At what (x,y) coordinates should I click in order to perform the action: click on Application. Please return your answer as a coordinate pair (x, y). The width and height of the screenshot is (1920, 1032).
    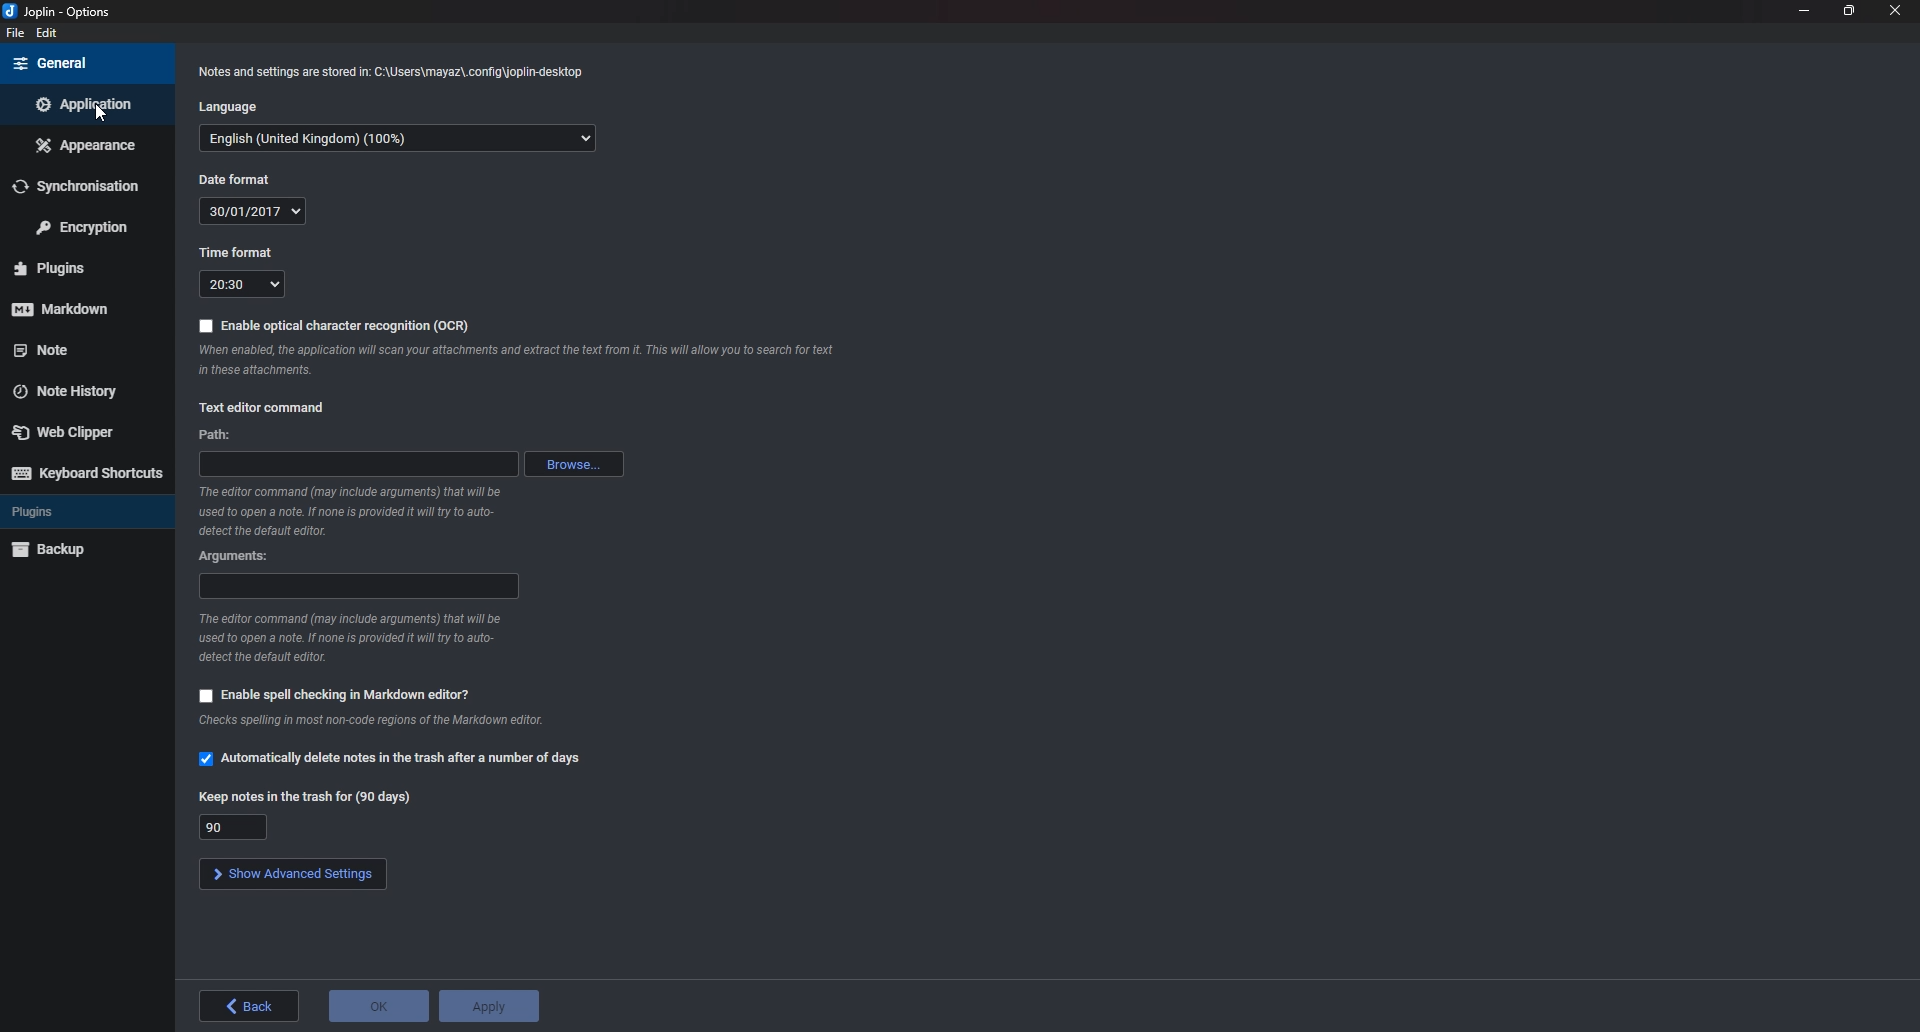
    Looking at the image, I should click on (86, 104).